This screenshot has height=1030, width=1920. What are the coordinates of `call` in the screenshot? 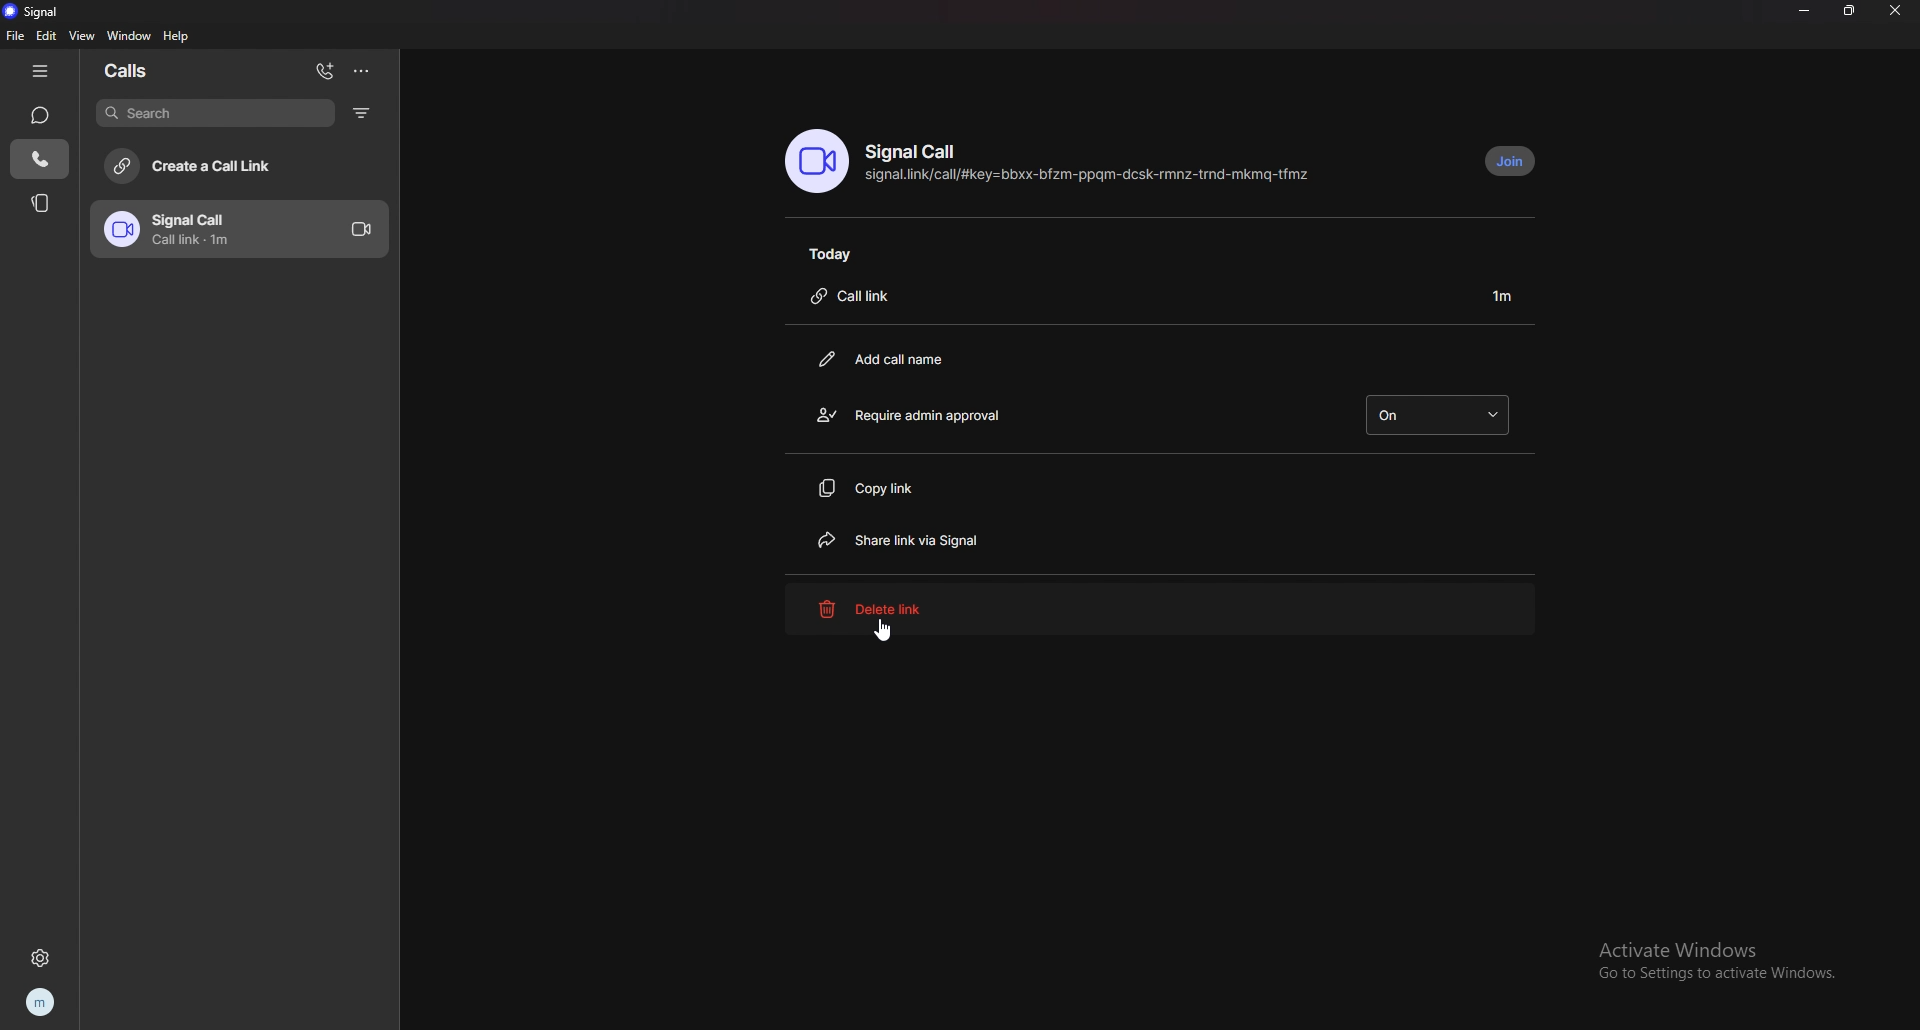 It's located at (248, 229).